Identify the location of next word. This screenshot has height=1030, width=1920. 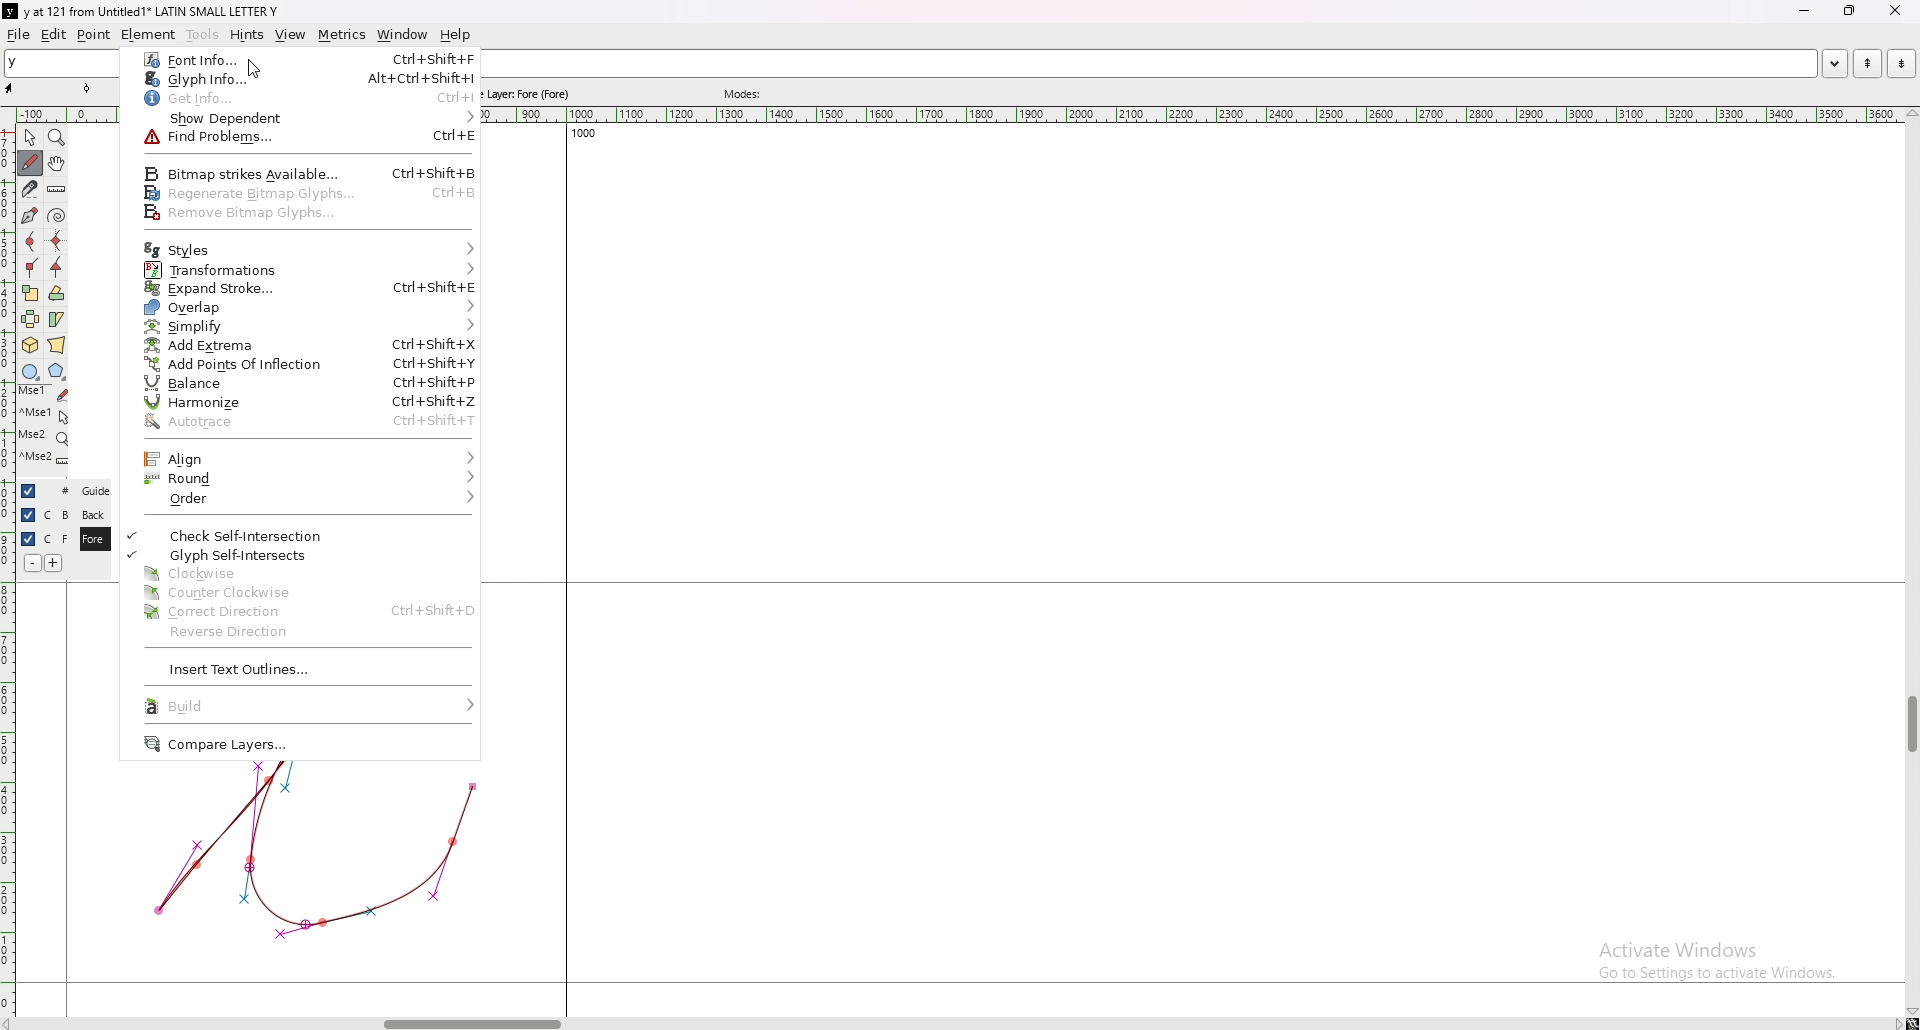
(1900, 63).